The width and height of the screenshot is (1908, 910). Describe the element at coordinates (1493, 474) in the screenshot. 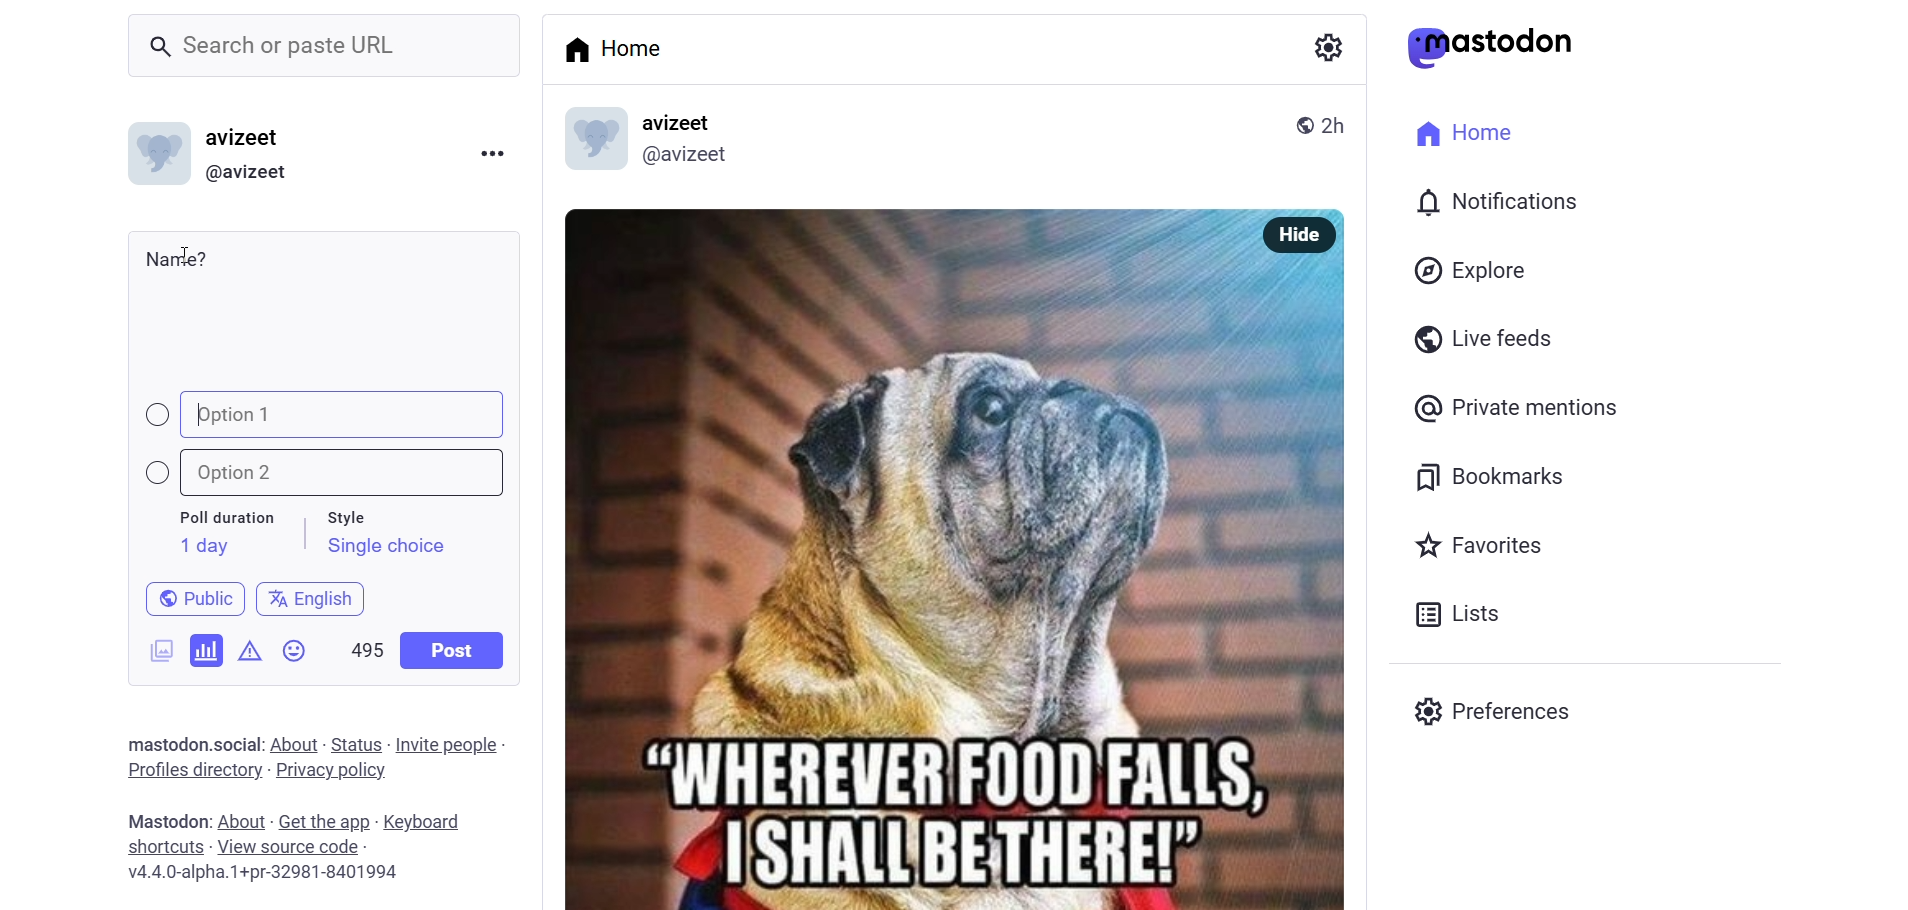

I see `bookmark` at that location.